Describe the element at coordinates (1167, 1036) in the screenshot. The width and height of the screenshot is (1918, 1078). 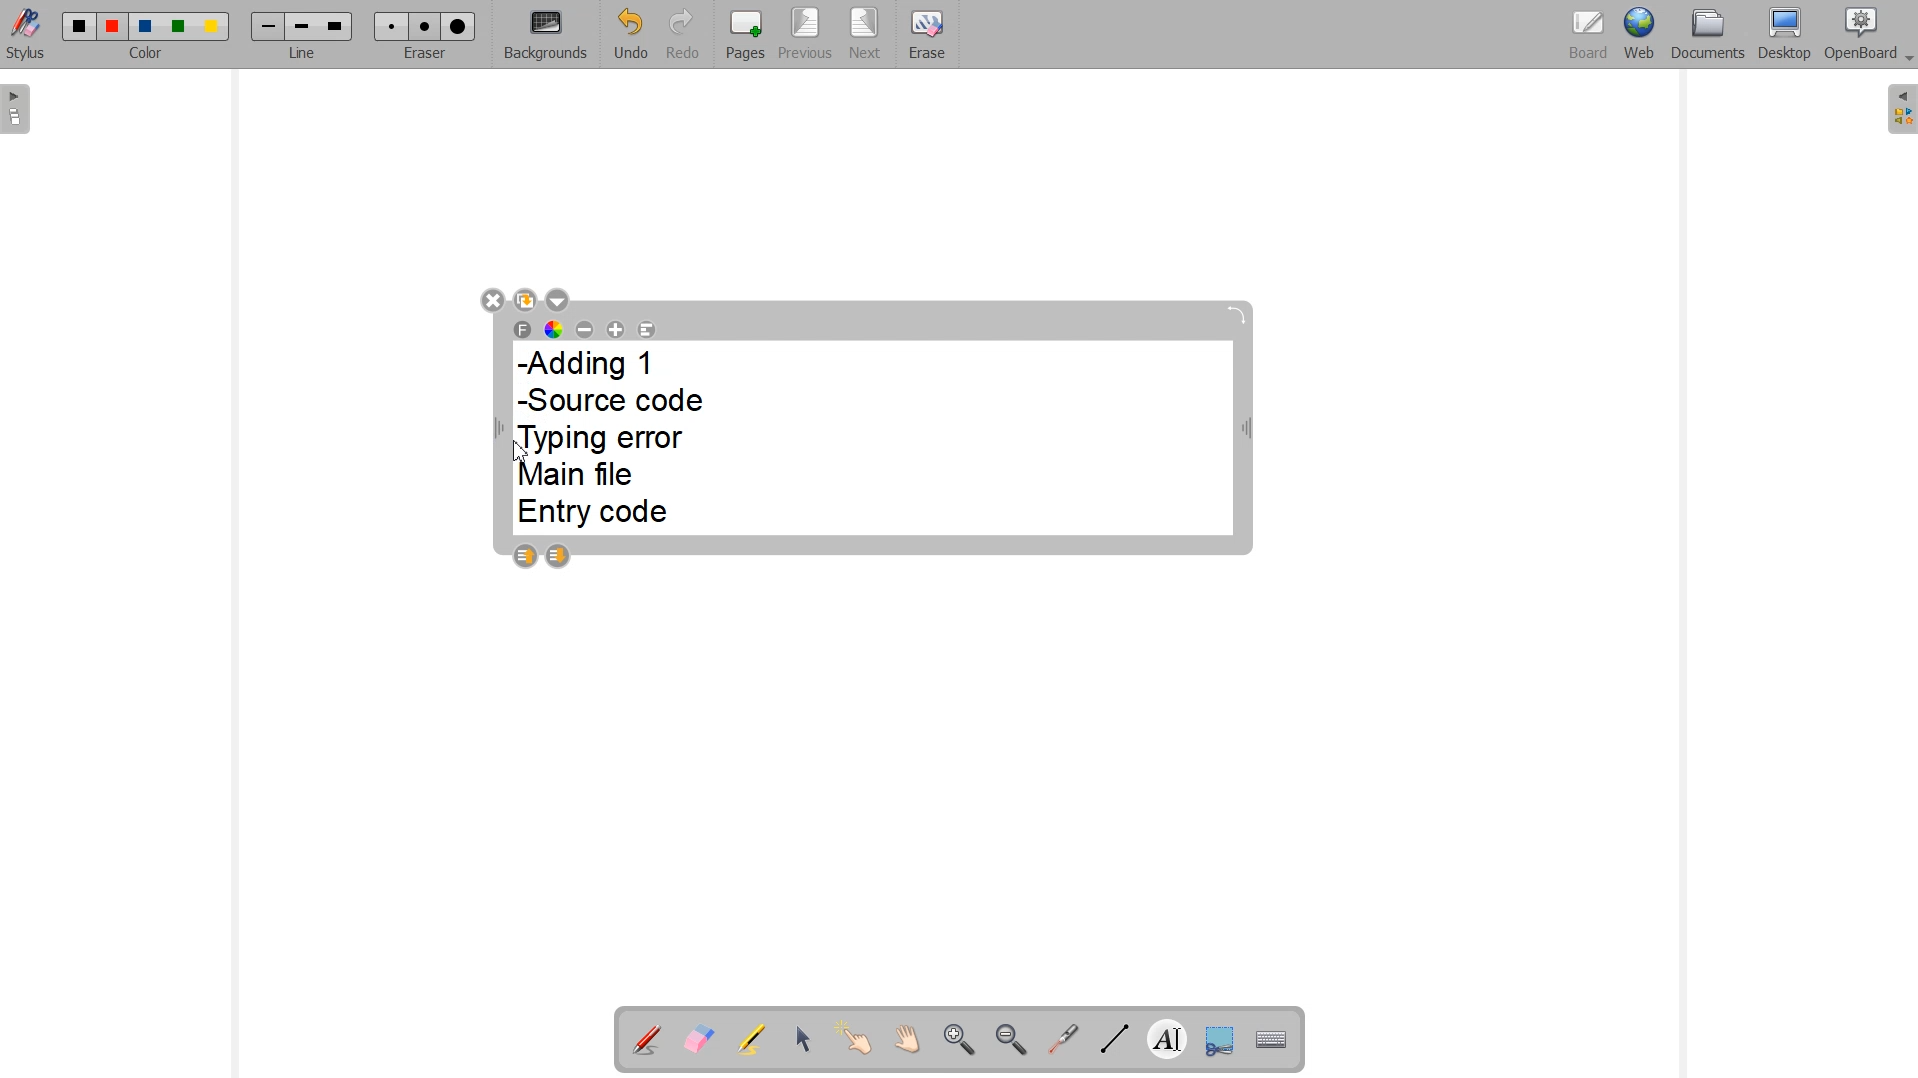
I see `Write text` at that location.